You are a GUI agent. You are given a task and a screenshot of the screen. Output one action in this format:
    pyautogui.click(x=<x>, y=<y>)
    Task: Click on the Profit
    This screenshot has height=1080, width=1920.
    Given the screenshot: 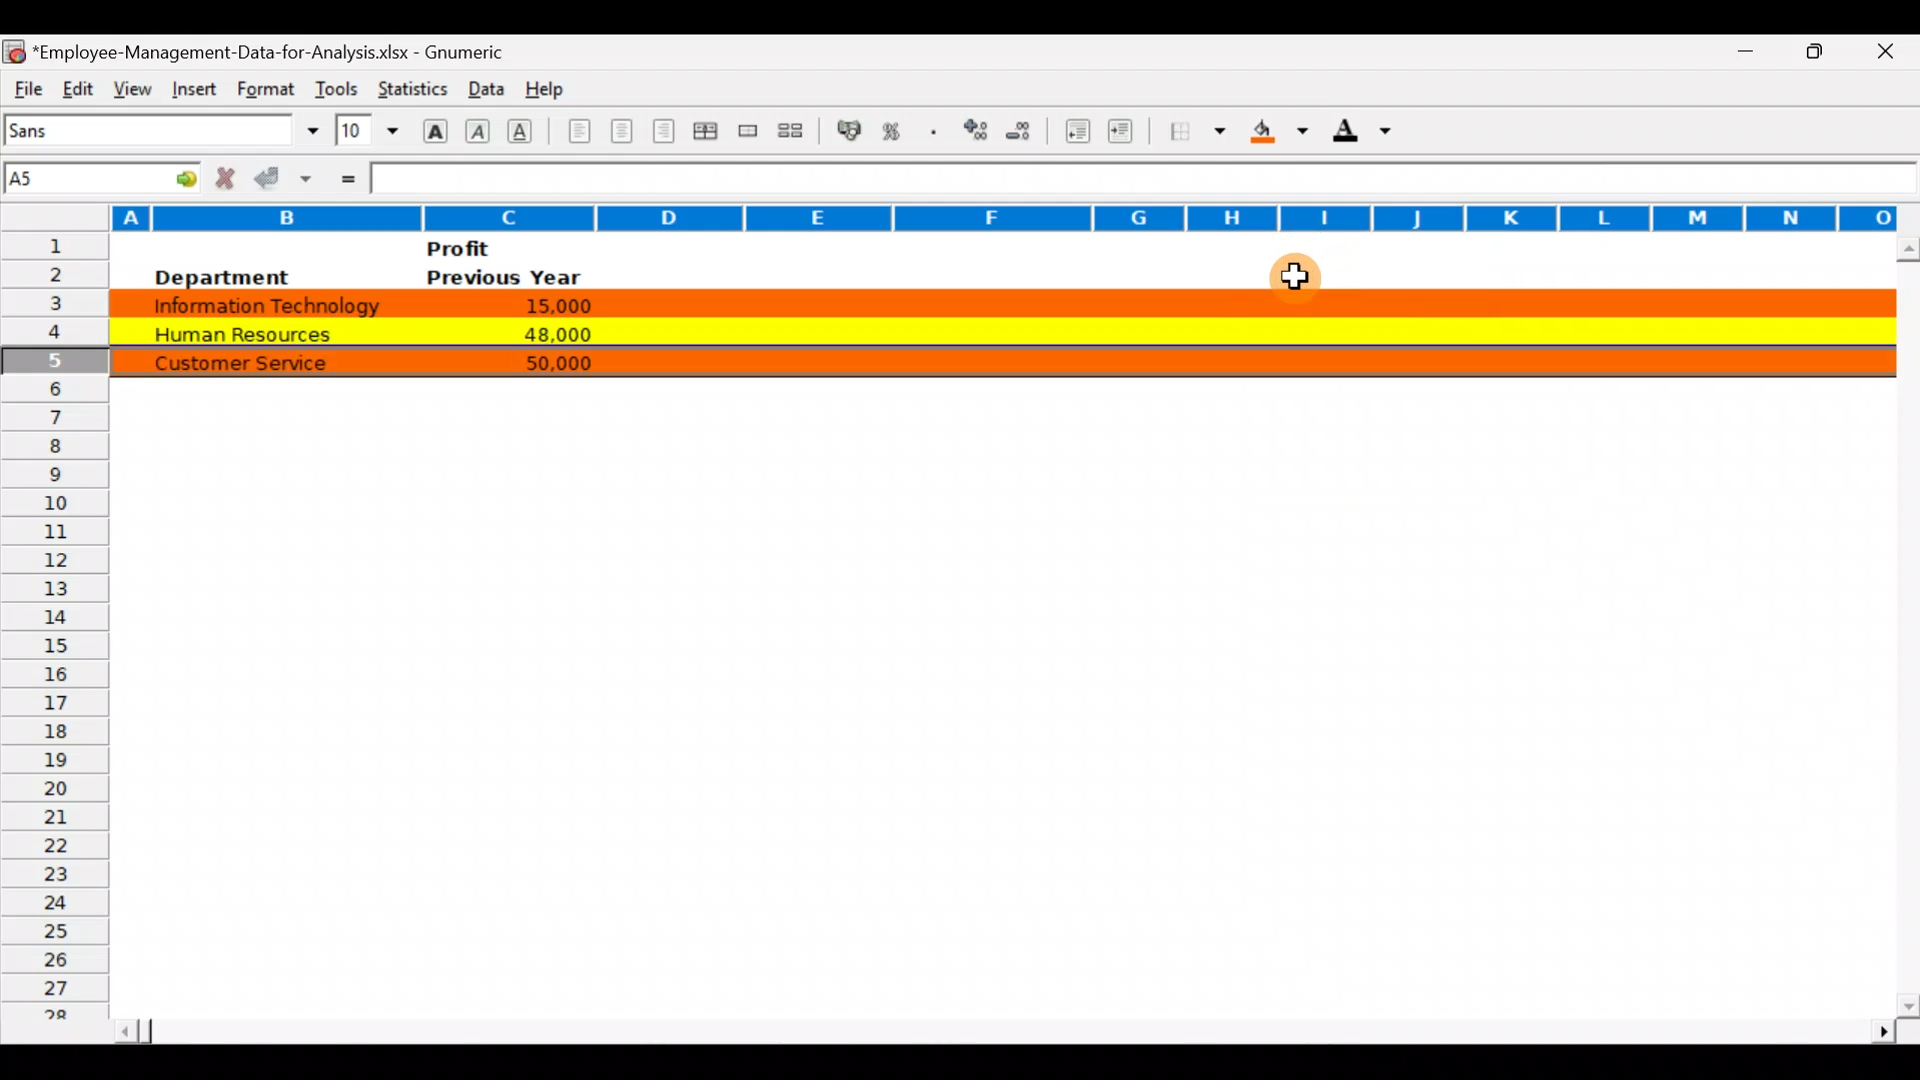 What is the action you would take?
    pyautogui.click(x=496, y=248)
    